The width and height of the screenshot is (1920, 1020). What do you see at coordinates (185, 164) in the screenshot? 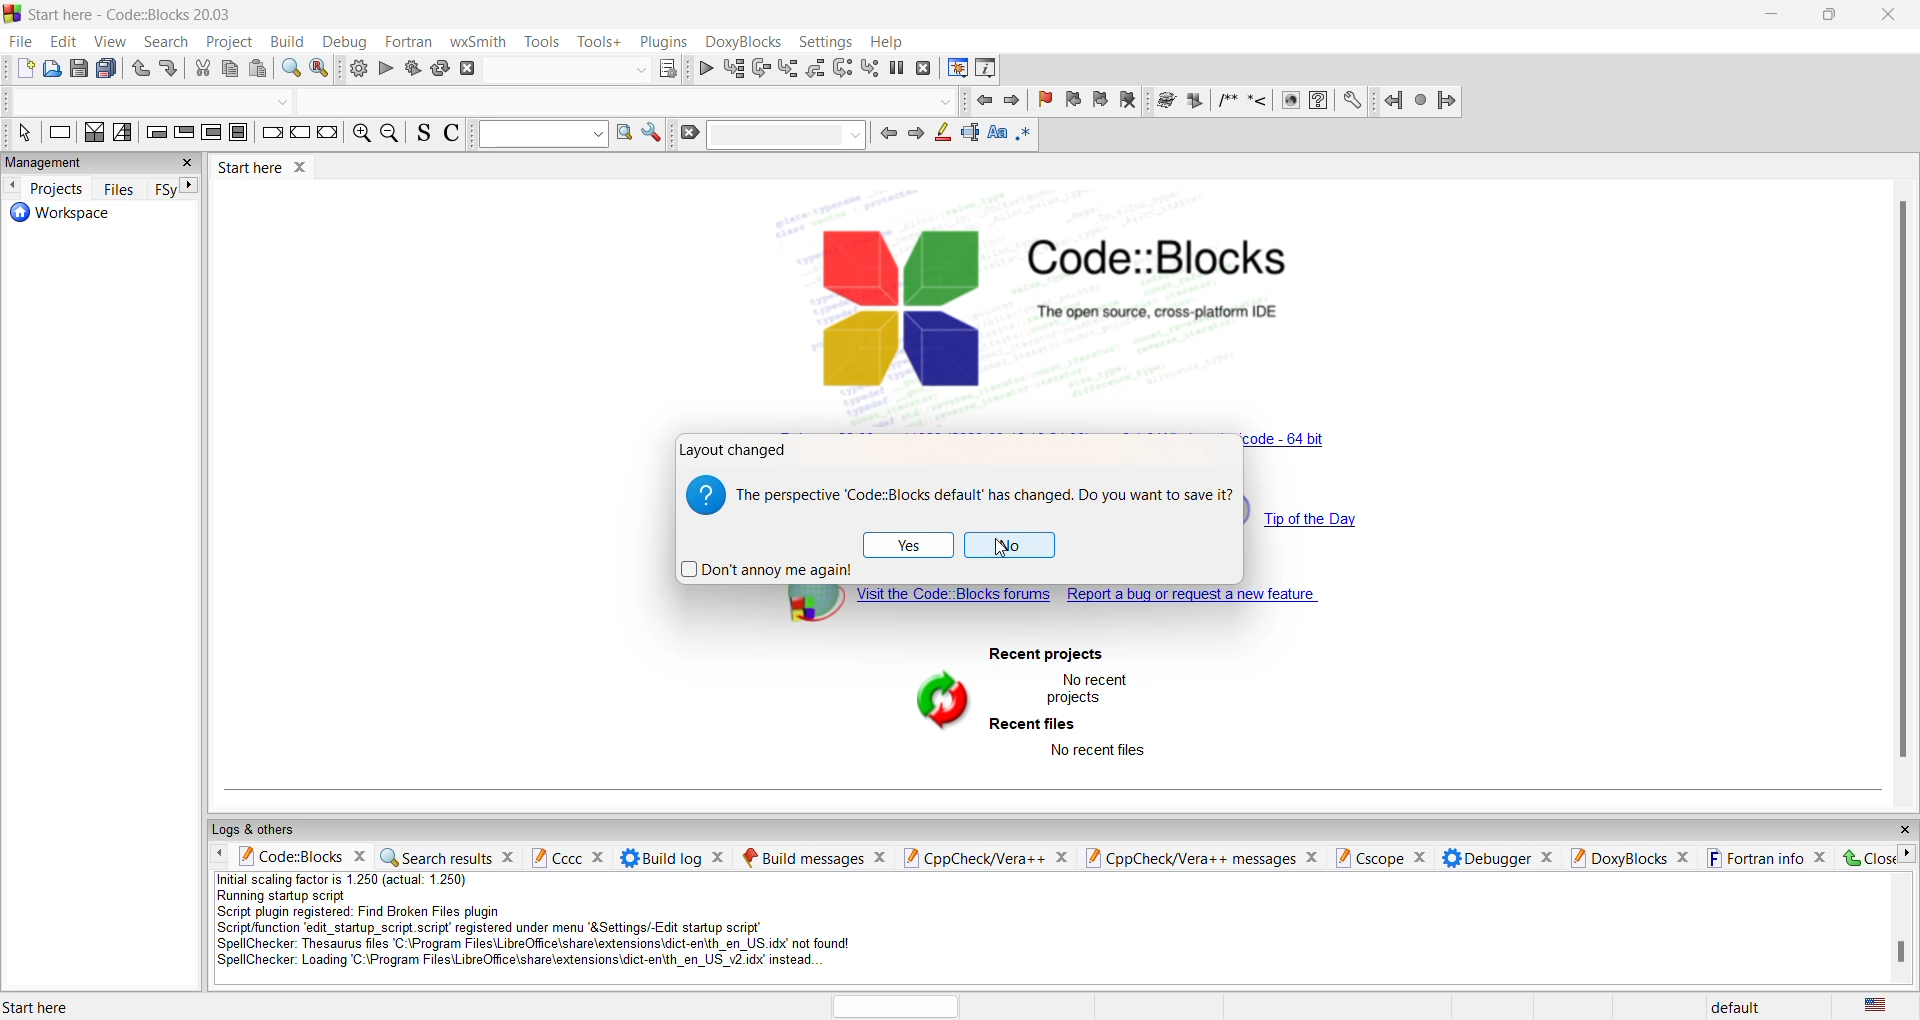
I see `close management tab` at bounding box center [185, 164].